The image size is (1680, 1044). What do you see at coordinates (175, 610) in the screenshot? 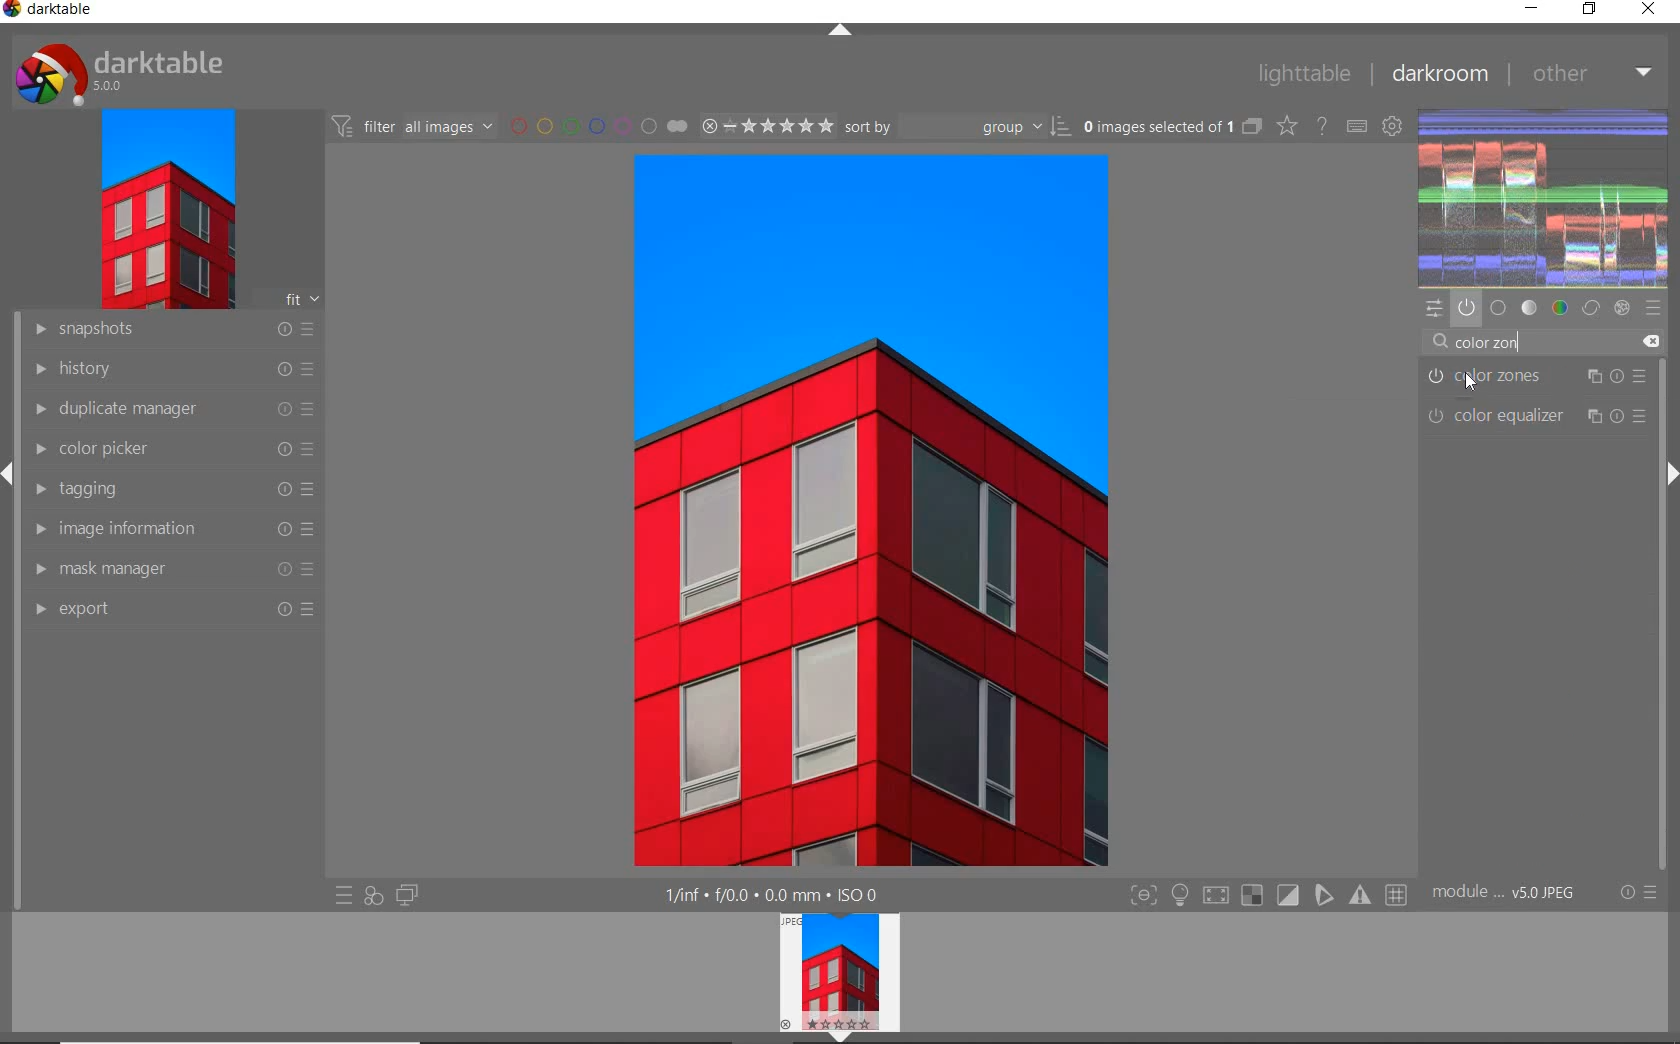
I see `export` at bounding box center [175, 610].